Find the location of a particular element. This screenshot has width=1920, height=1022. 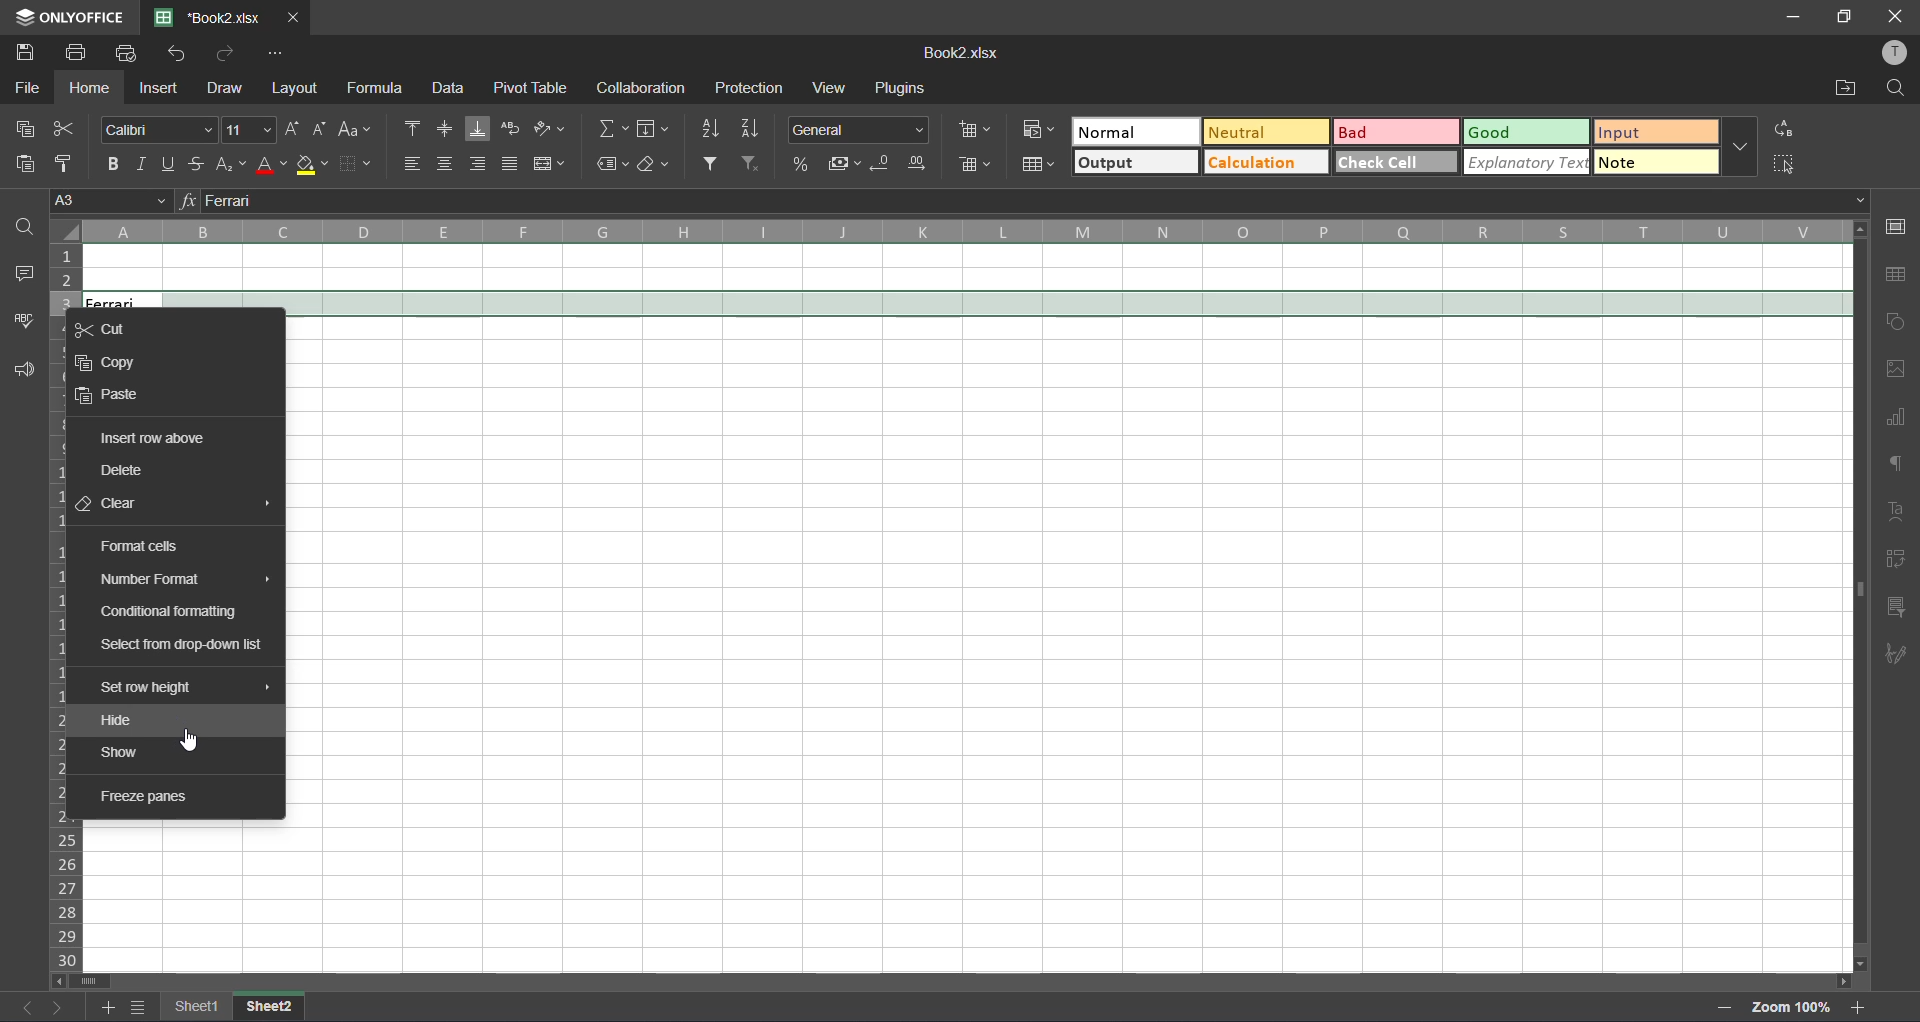

bold is located at coordinates (113, 161).